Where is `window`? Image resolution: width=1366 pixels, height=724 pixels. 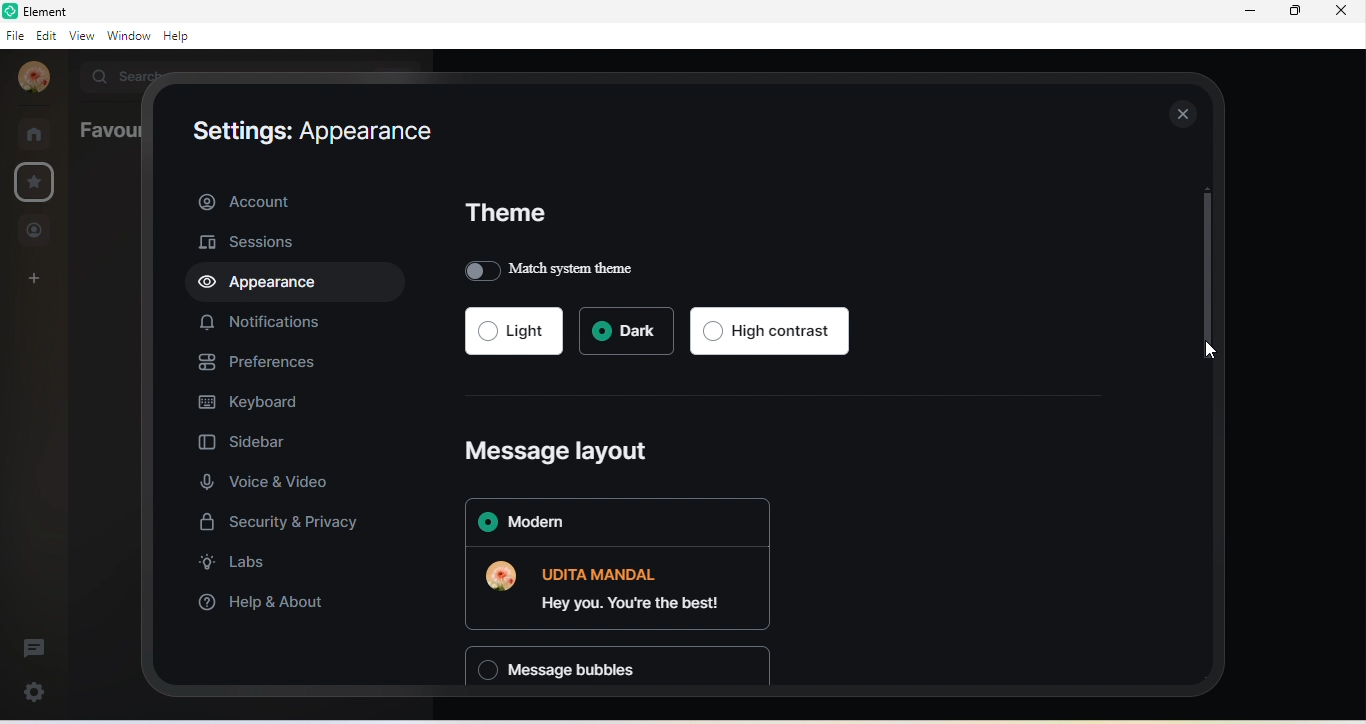 window is located at coordinates (128, 35).